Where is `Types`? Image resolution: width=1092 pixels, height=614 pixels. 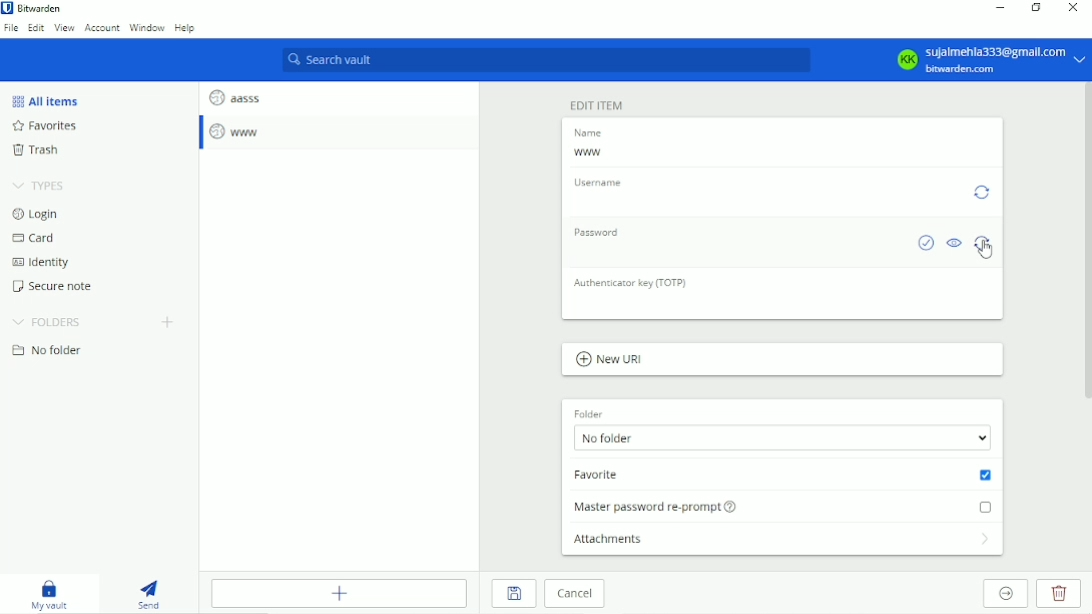
Types is located at coordinates (42, 185).